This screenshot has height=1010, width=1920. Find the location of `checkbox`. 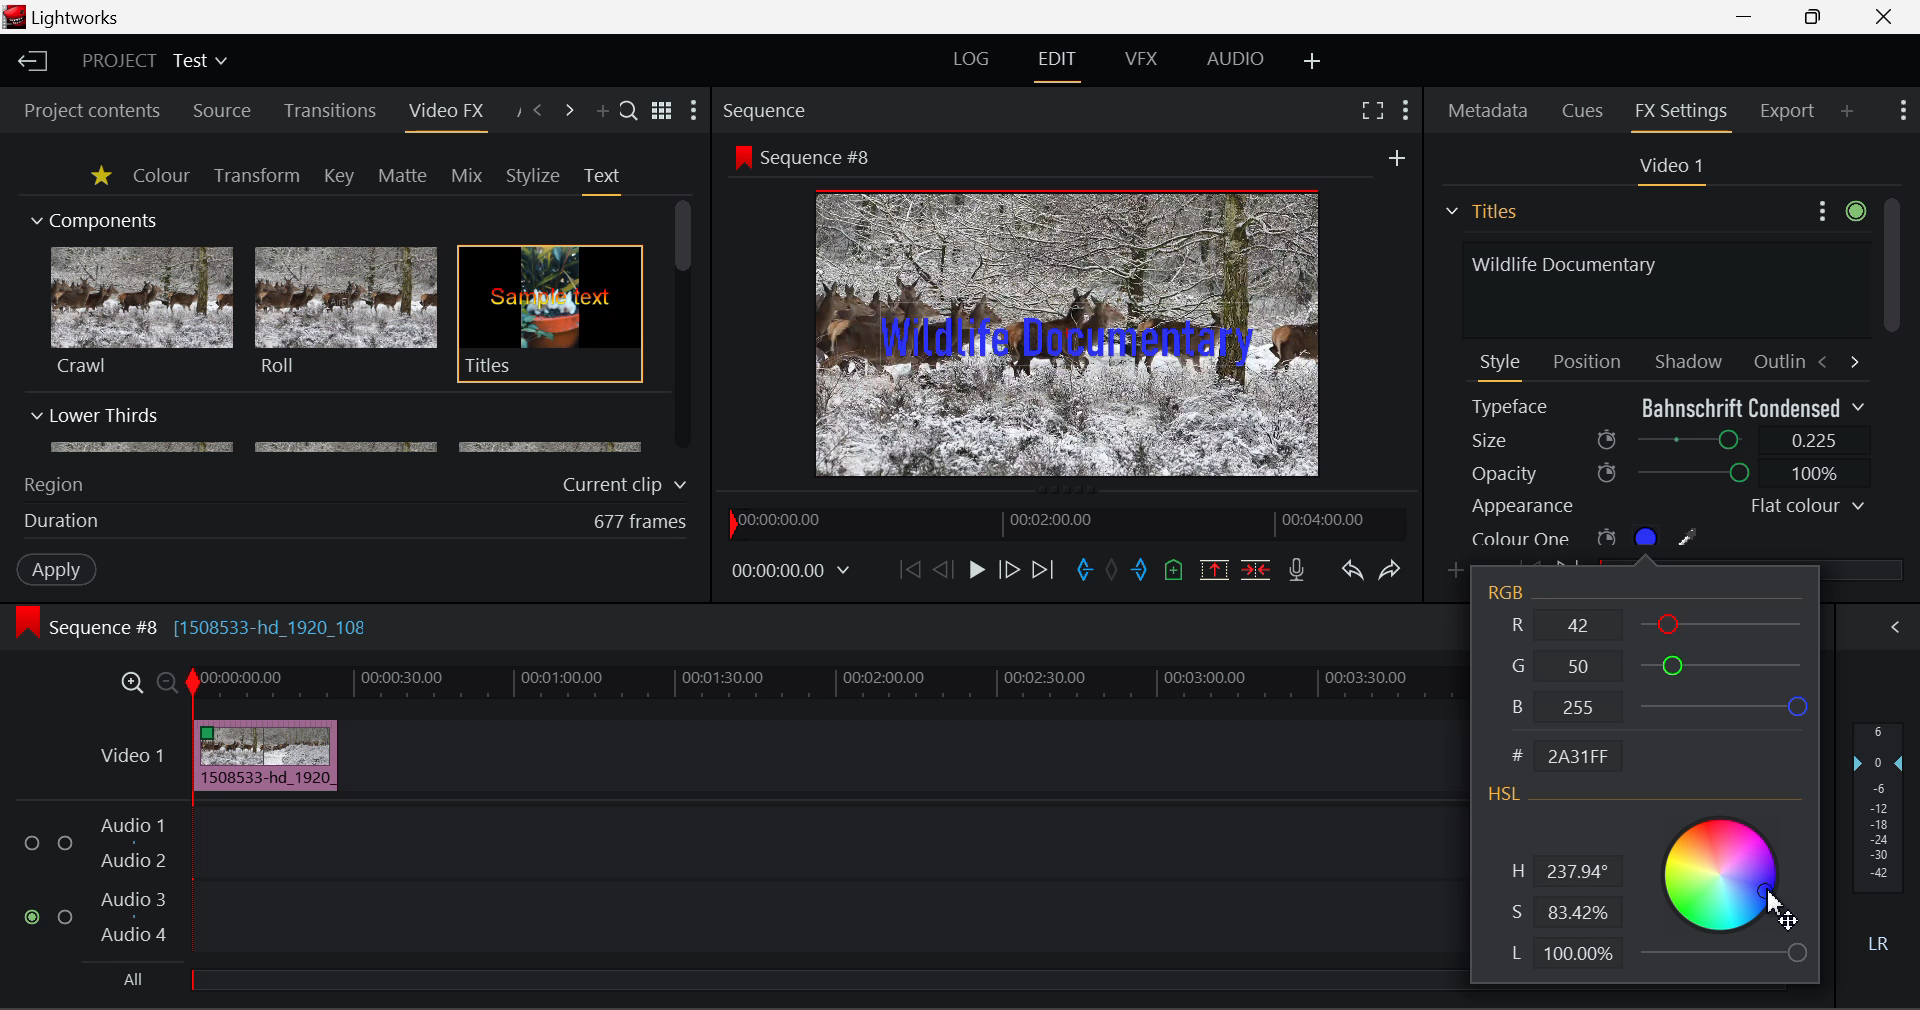

checkbox is located at coordinates (66, 845).